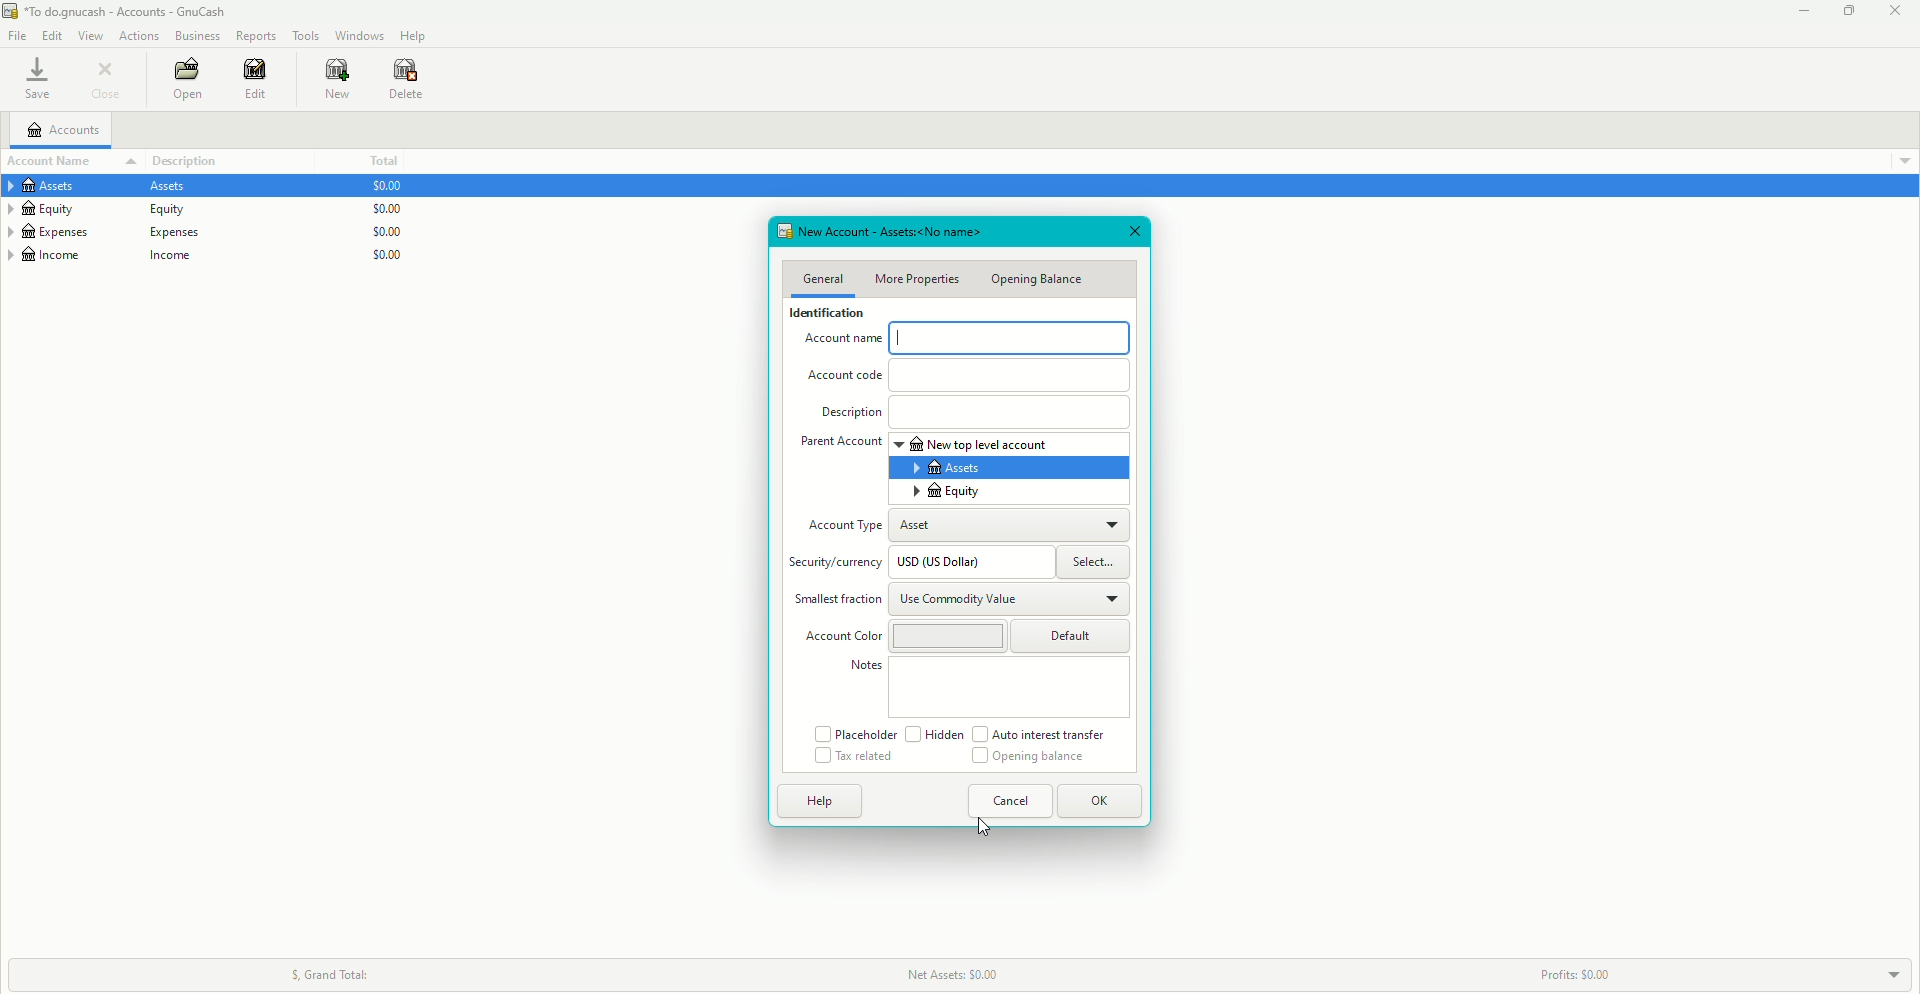 This screenshot has width=1920, height=994. I want to click on Drop down, so click(1895, 976).